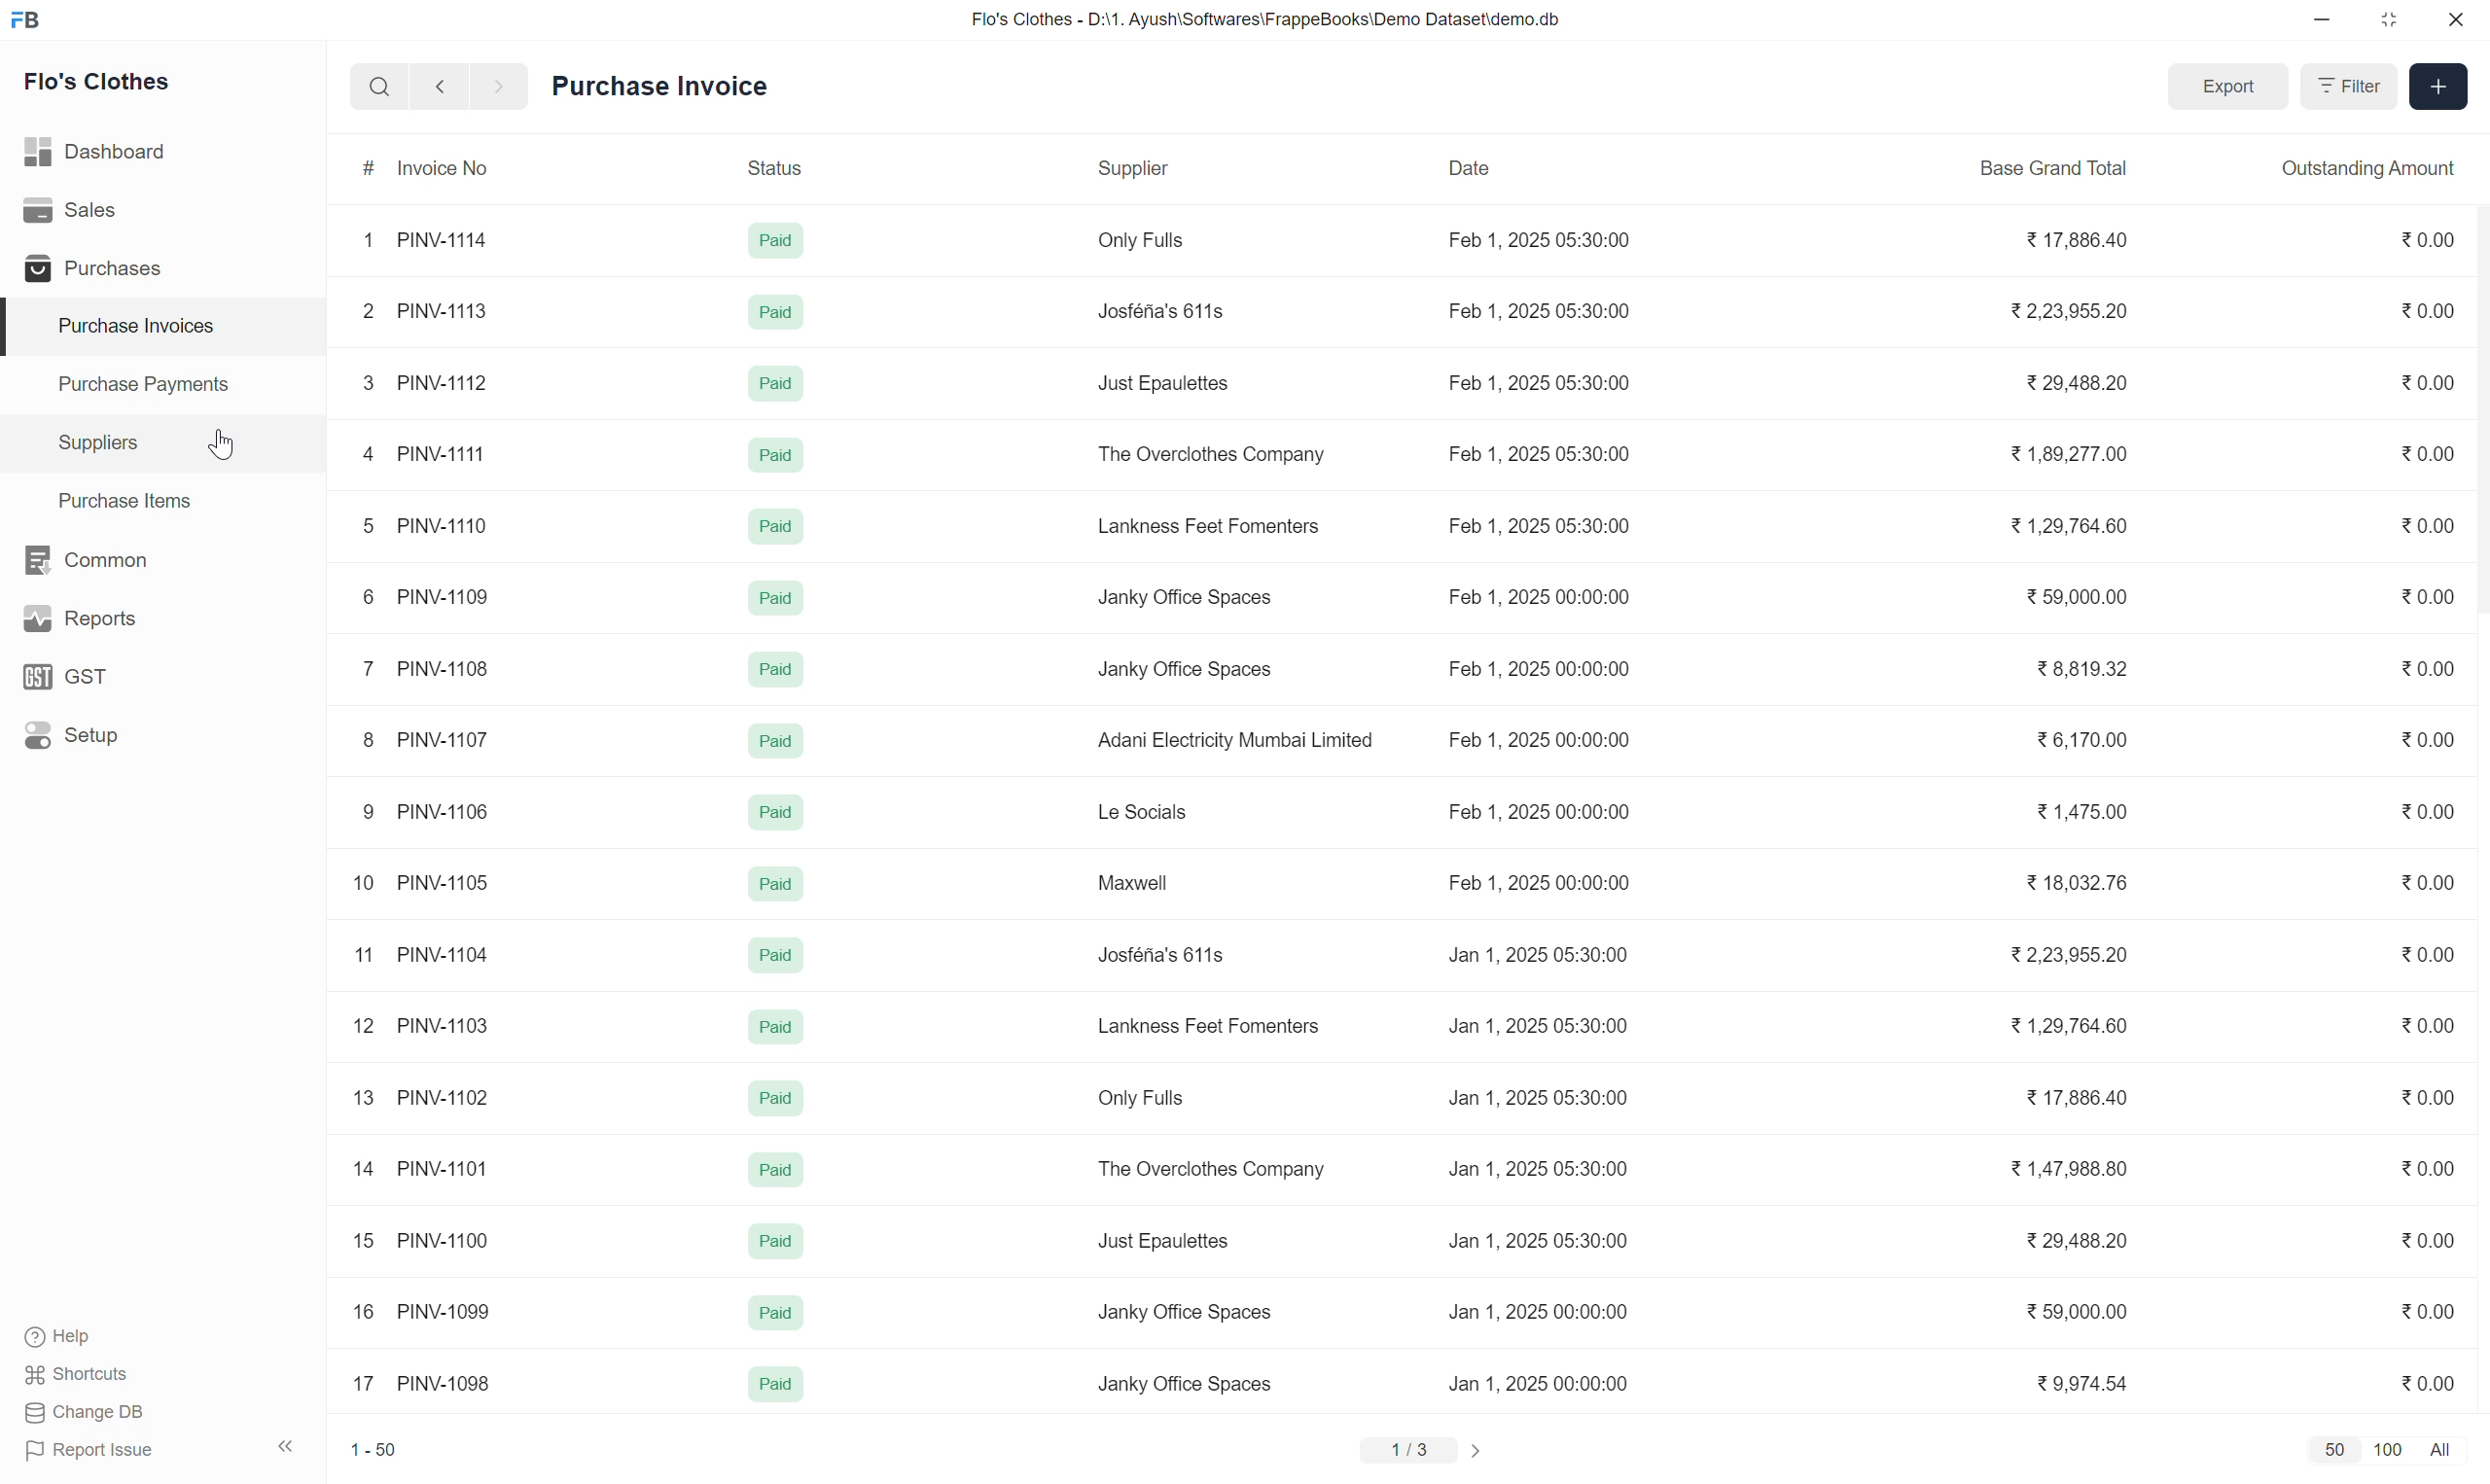  What do you see at coordinates (2069, 454) in the screenshot?
I see `1,89,277.00` at bounding box center [2069, 454].